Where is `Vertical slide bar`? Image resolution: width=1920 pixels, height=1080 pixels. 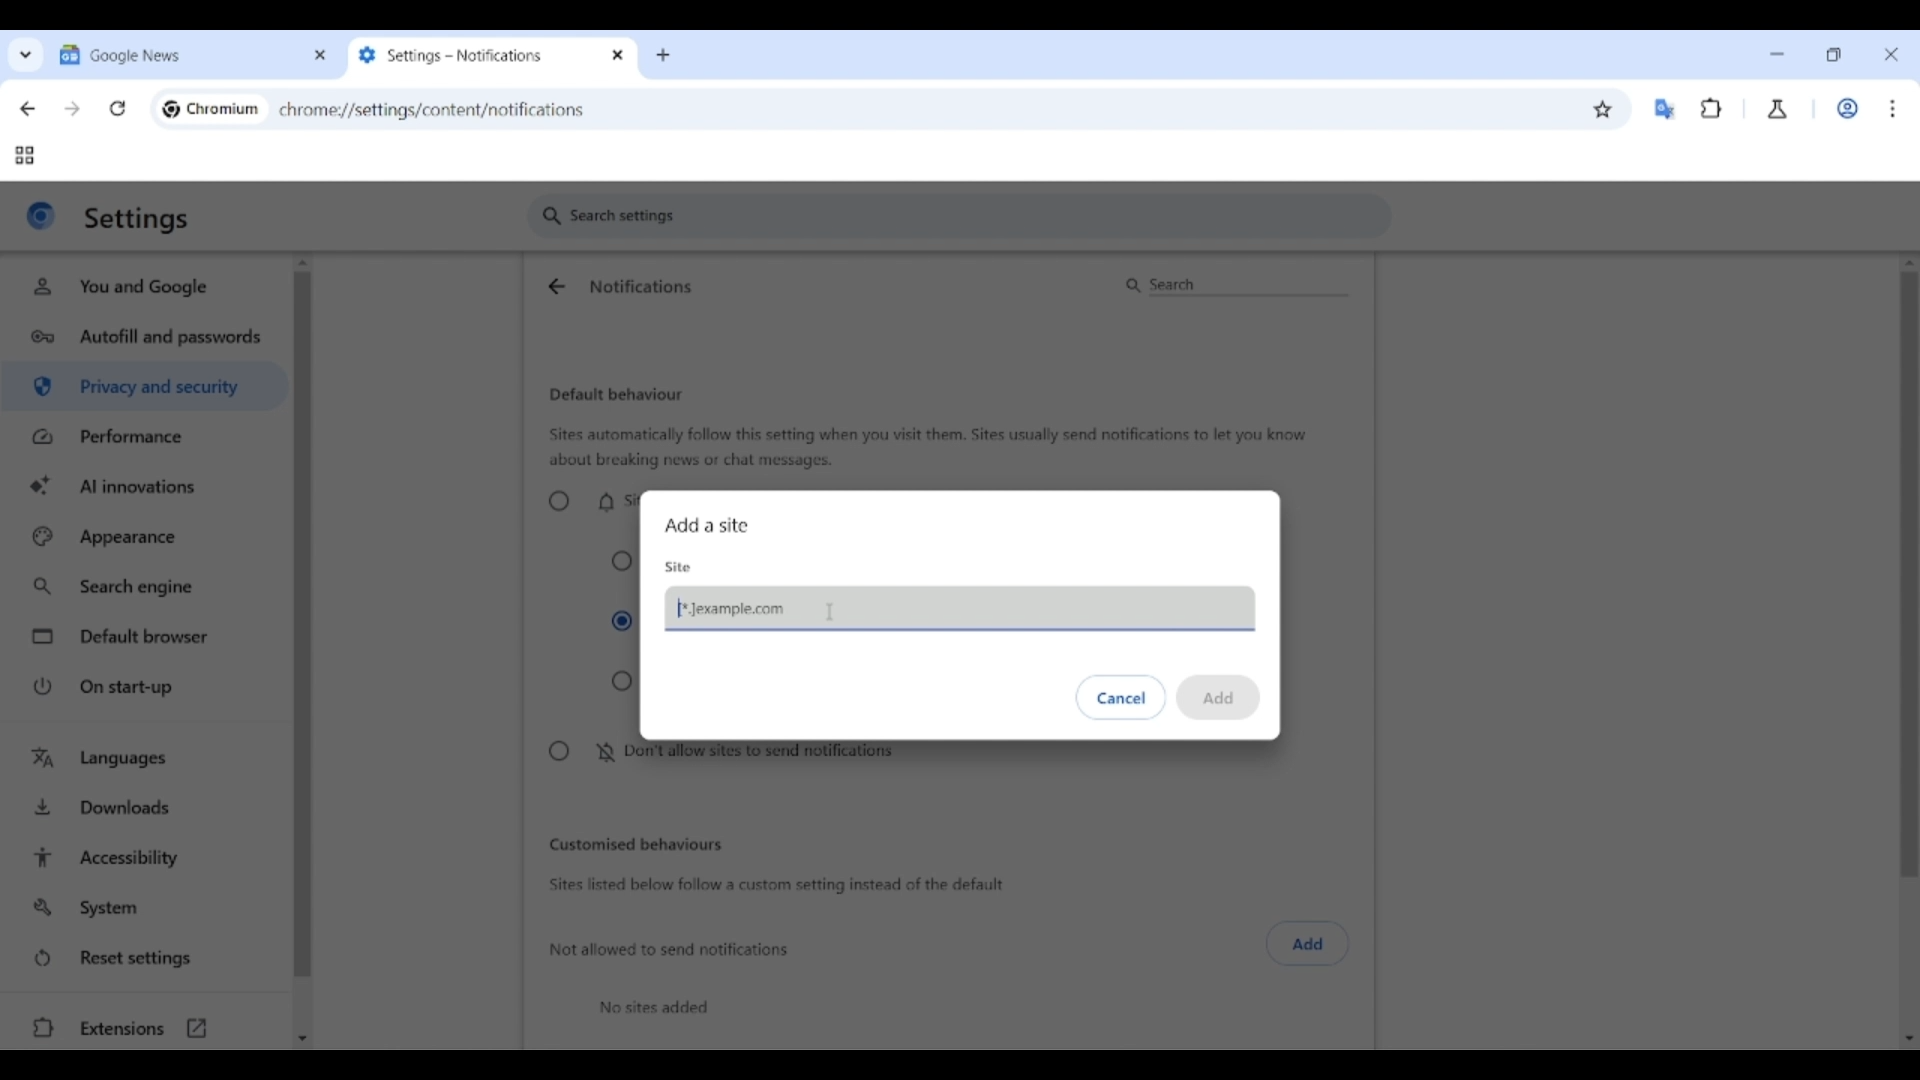
Vertical slide bar is located at coordinates (1909, 476).